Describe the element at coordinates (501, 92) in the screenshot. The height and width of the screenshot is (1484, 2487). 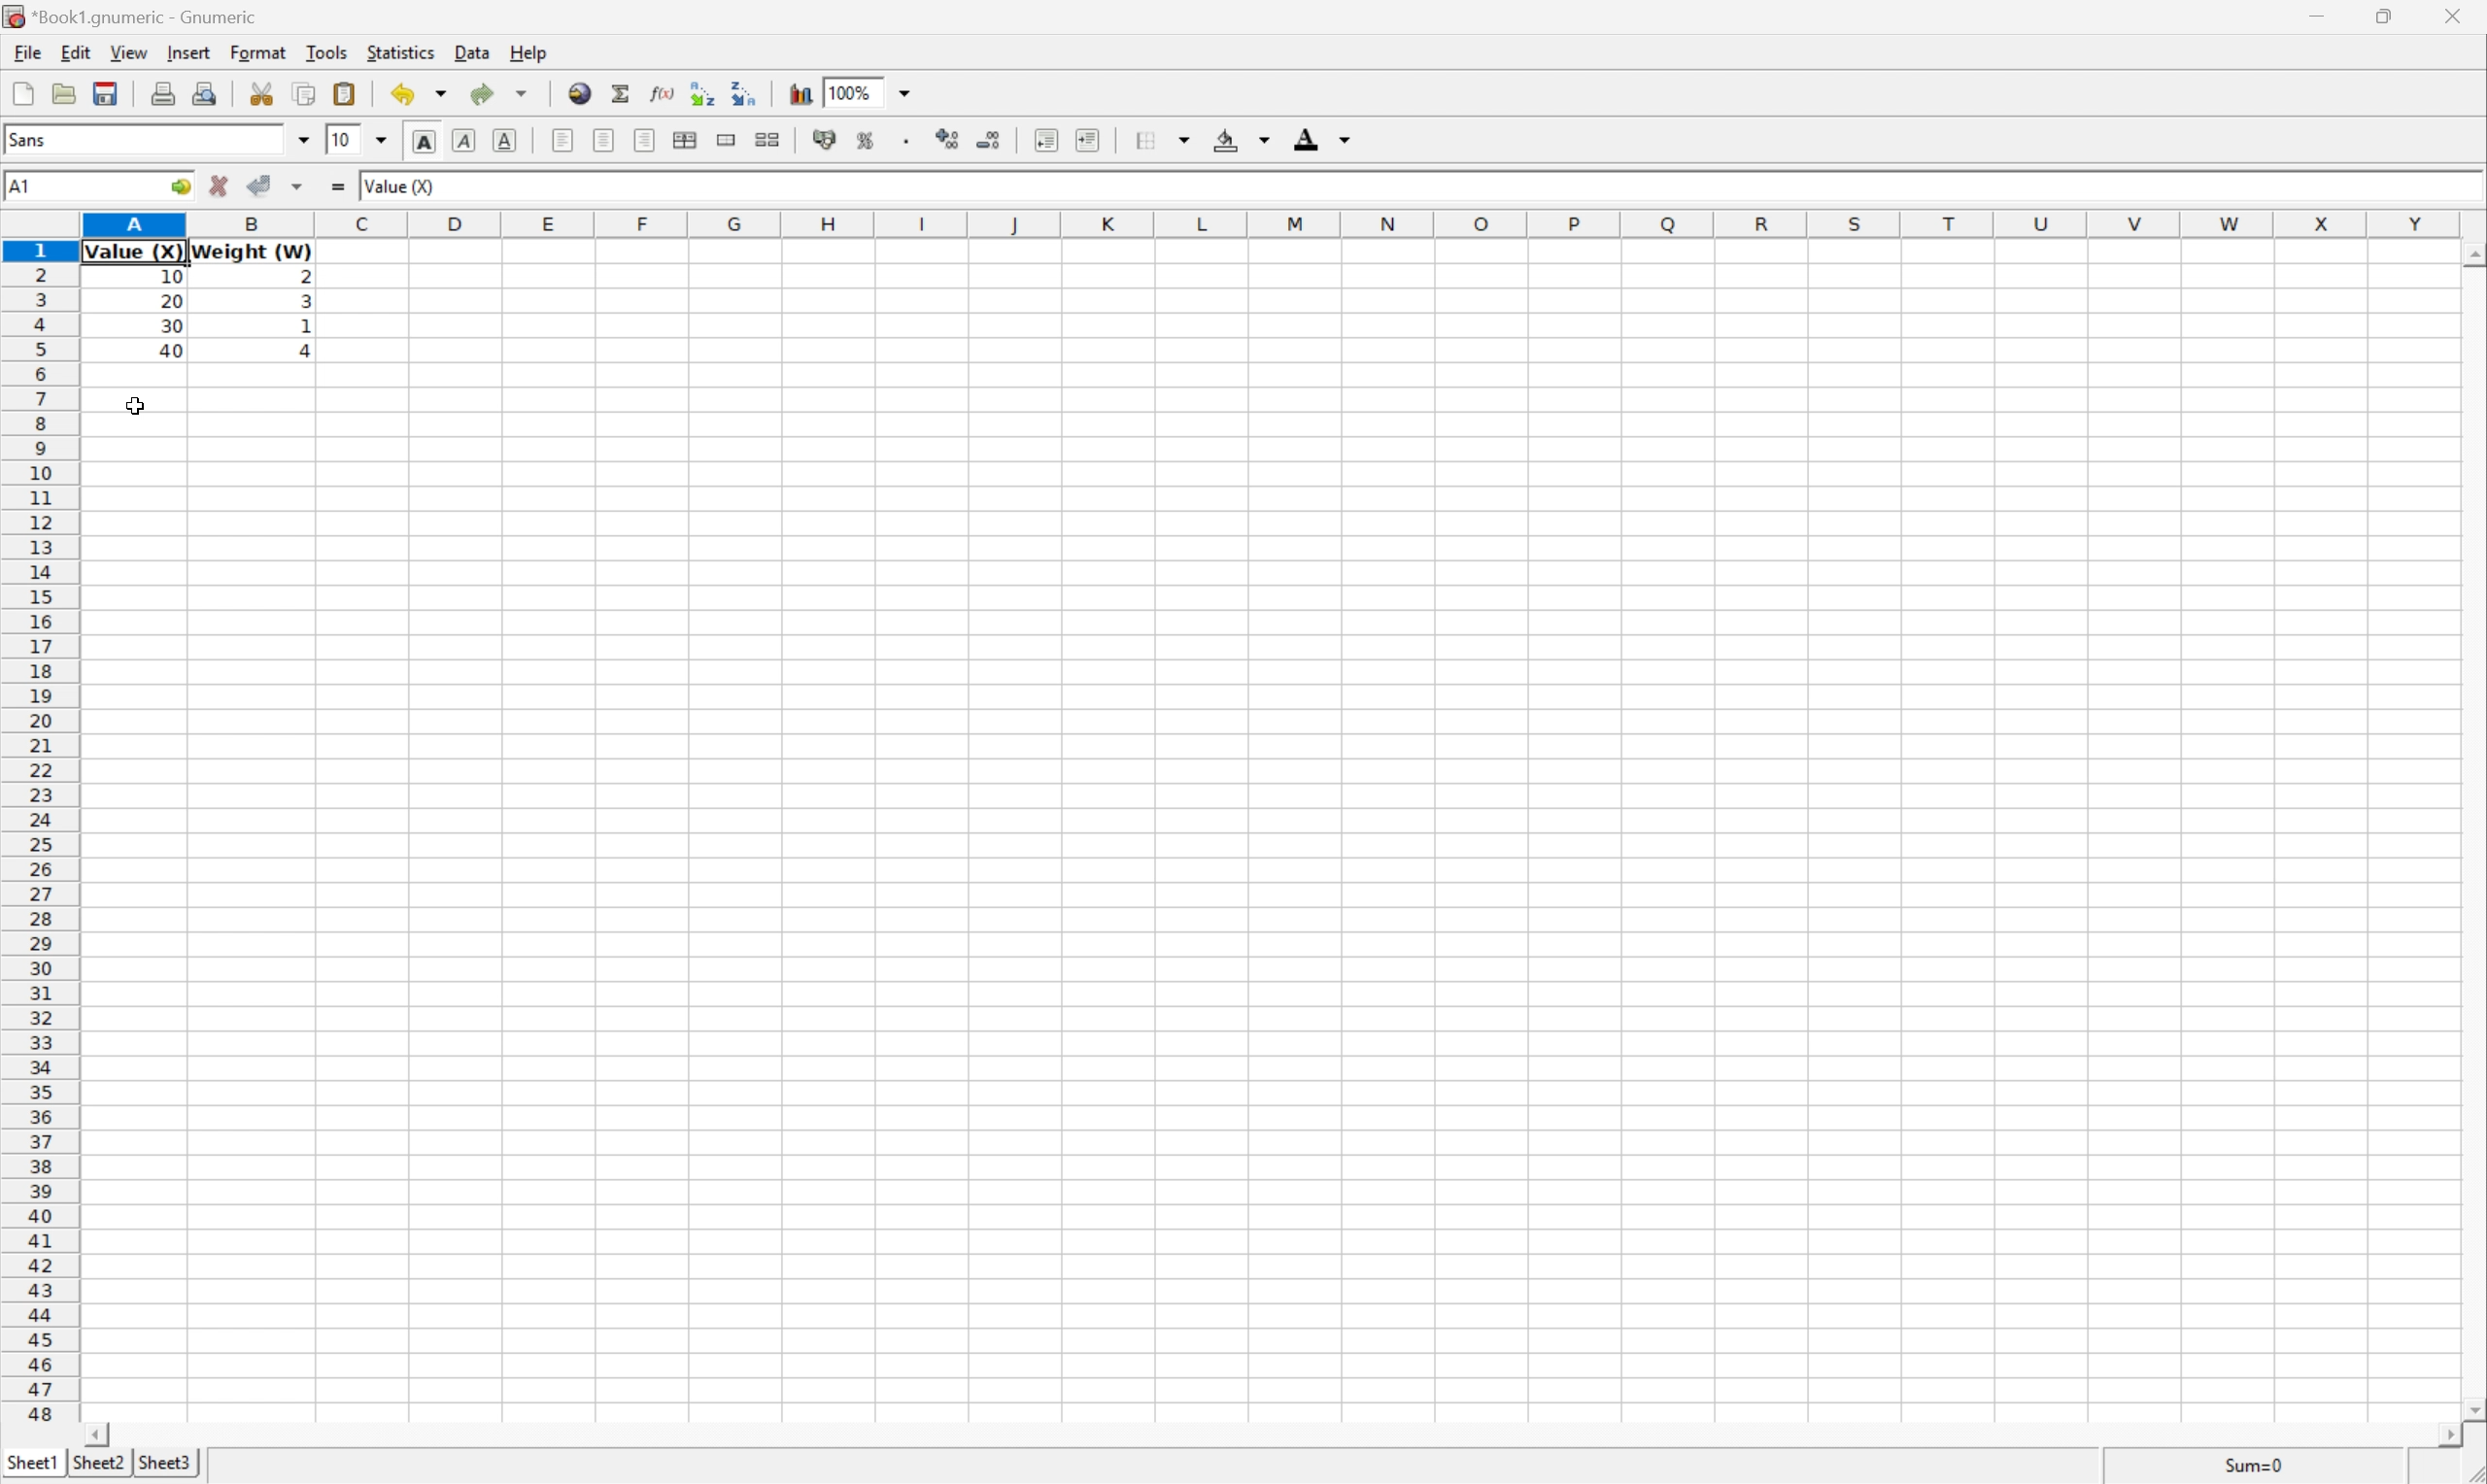
I see `Redo` at that location.